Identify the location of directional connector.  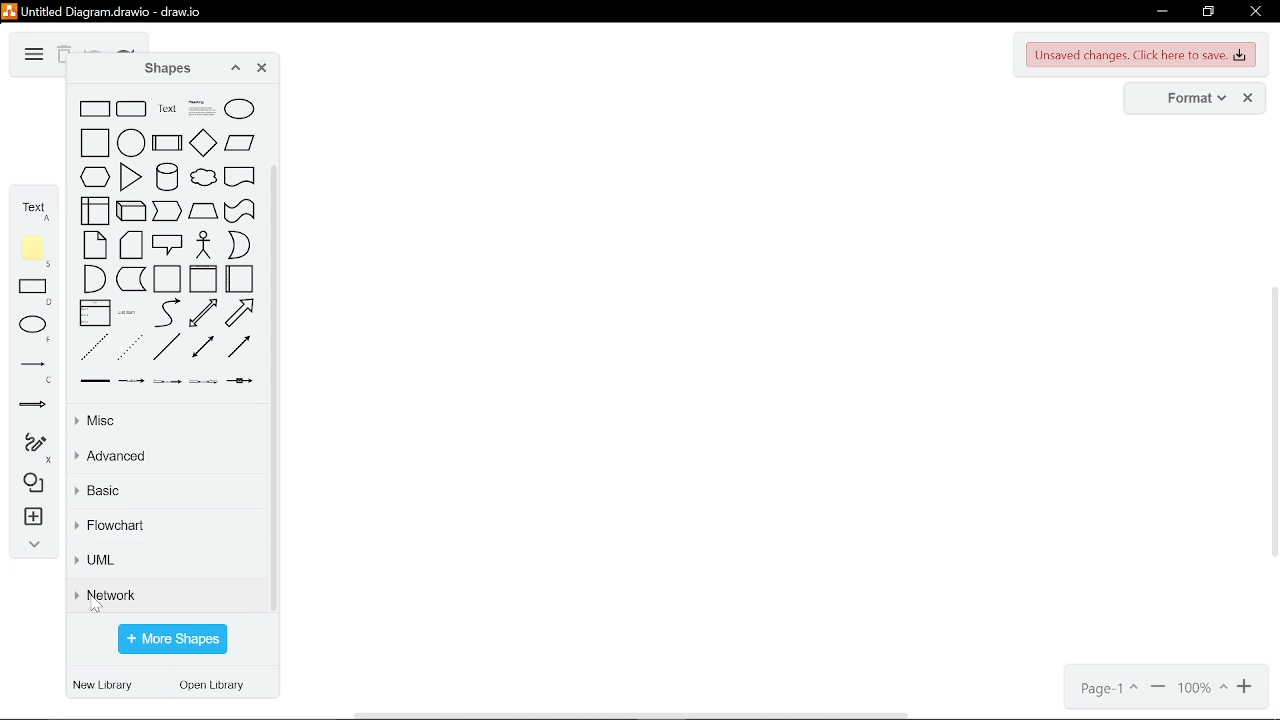
(239, 346).